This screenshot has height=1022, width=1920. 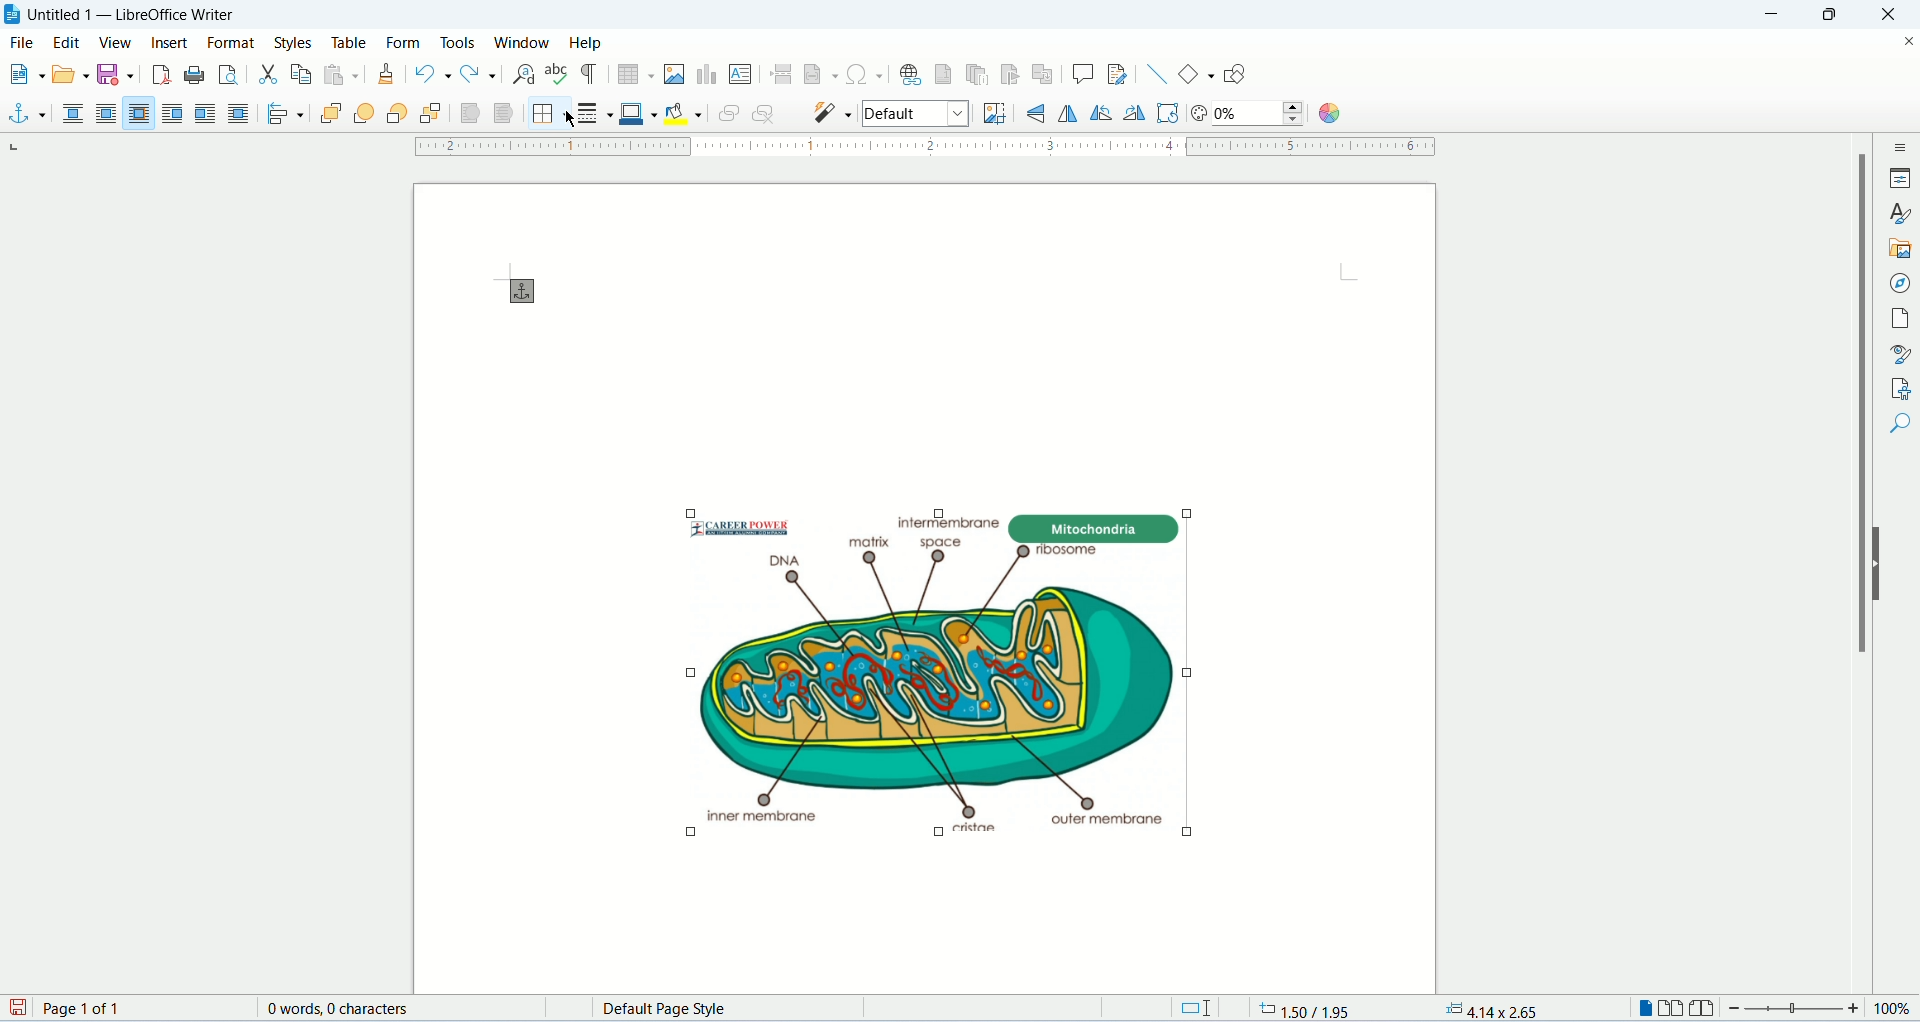 What do you see at coordinates (1900, 178) in the screenshot?
I see `properties` at bounding box center [1900, 178].